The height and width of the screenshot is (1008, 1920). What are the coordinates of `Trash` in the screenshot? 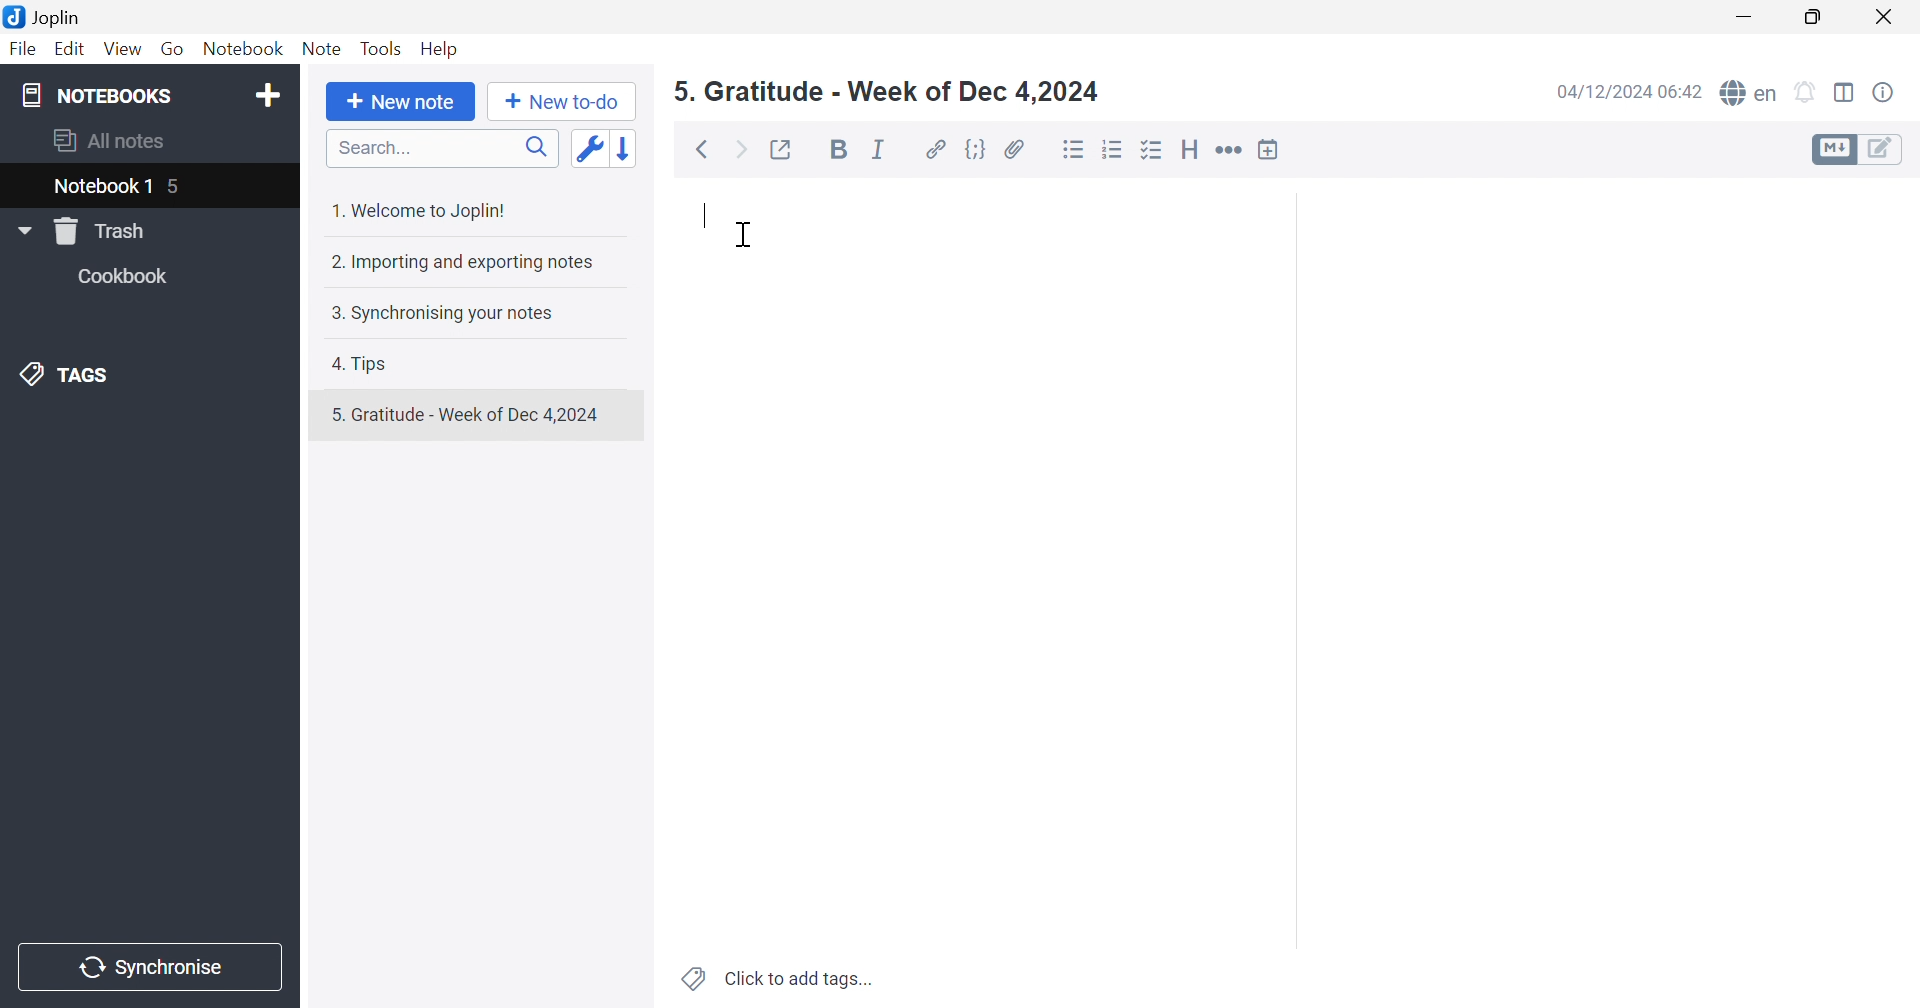 It's located at (100, 232).